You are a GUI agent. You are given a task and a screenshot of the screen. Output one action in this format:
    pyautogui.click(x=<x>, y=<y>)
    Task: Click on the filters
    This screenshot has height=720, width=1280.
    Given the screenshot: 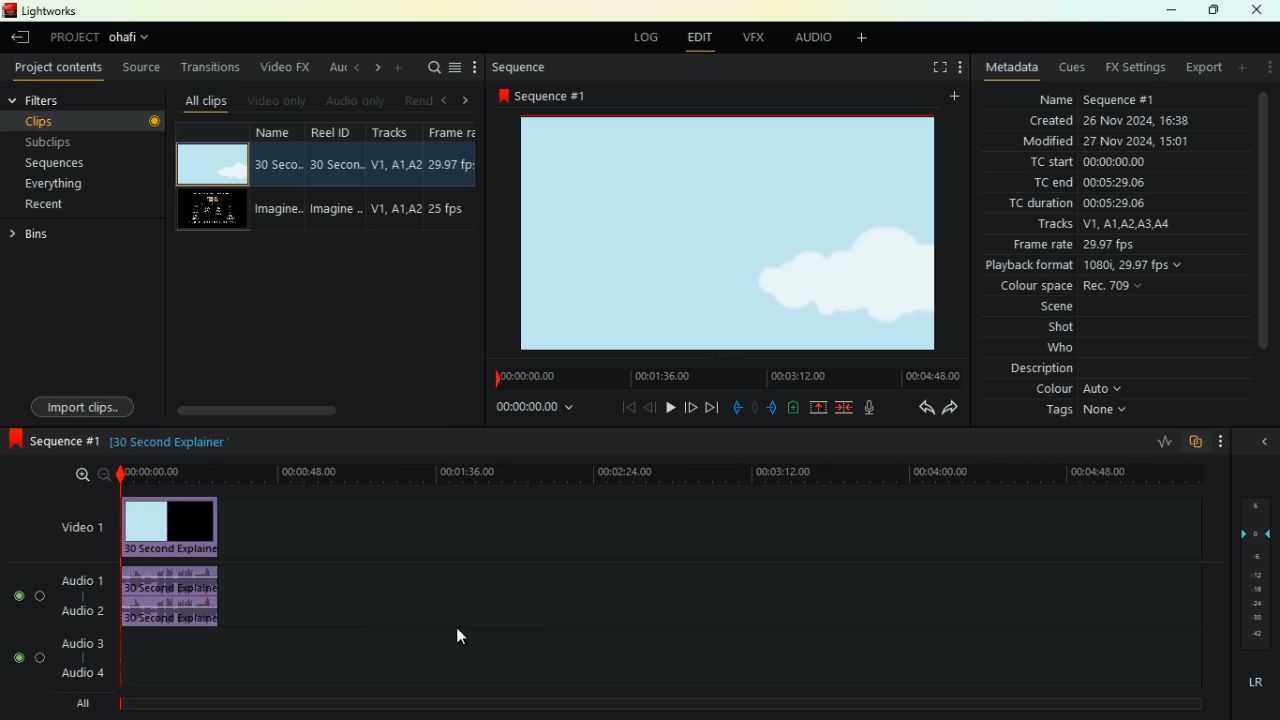 What is the action you would take?
    pyautogui.click(x=54, y=100)
    